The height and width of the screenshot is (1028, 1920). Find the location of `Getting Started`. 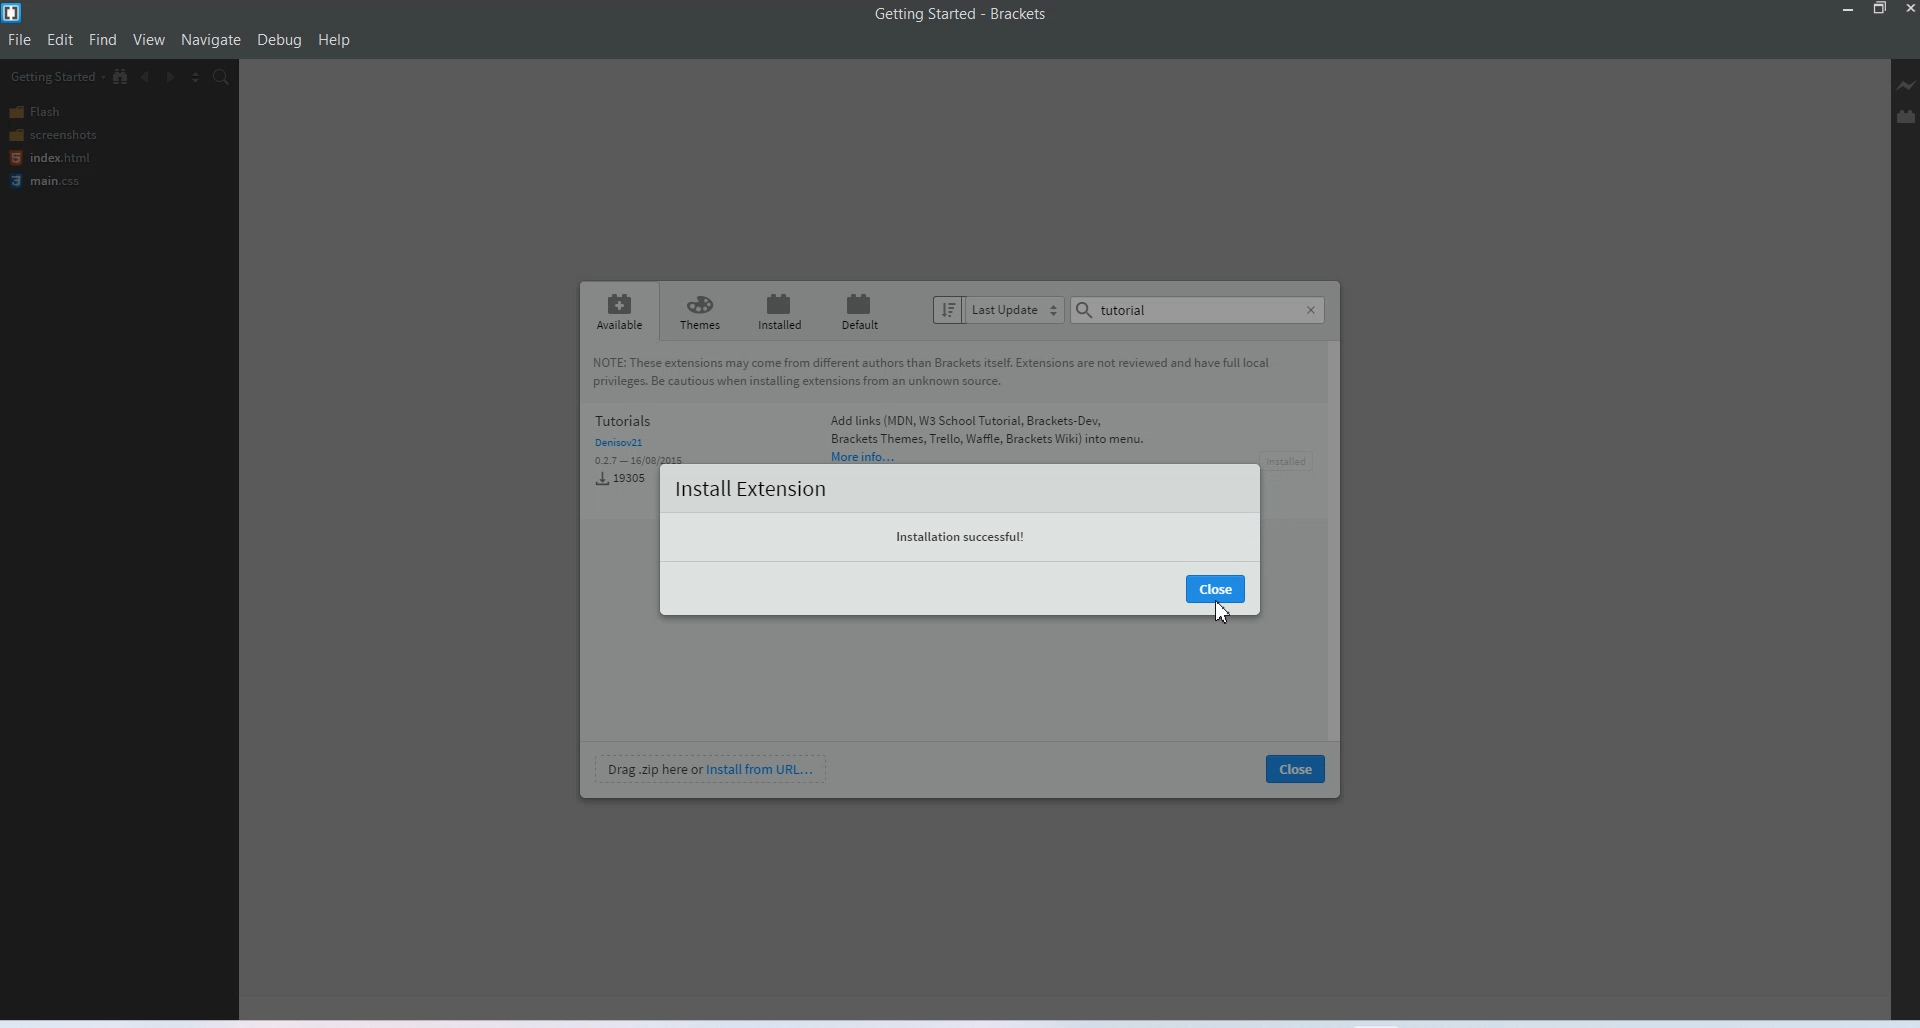

Getting Started is located at coordinates (55, 77).